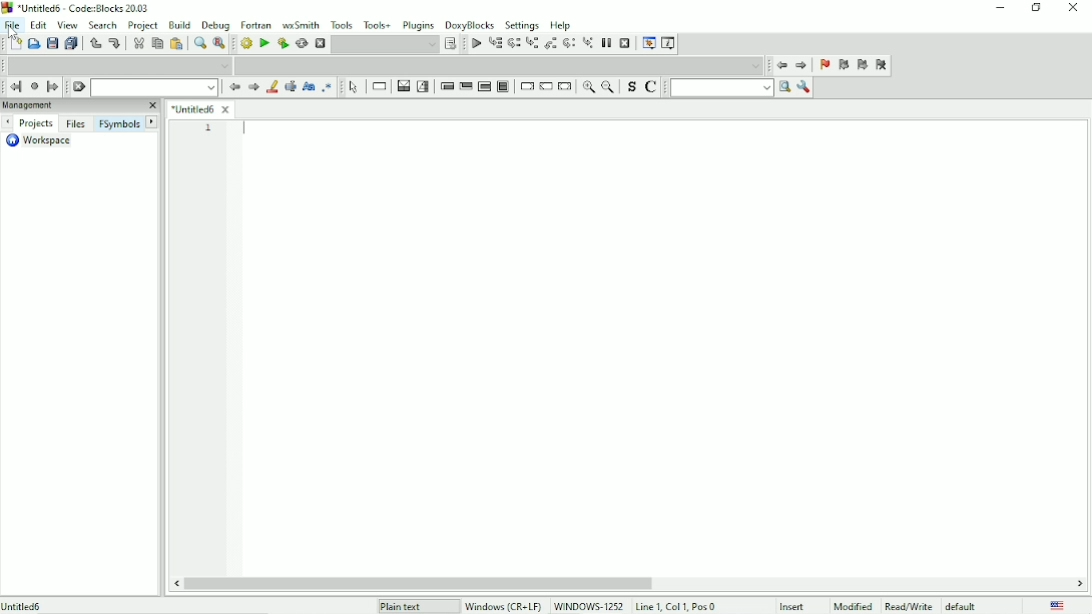  Describe the element at coordinates (562, 24) in the screenshot. I see `Help` at that location.